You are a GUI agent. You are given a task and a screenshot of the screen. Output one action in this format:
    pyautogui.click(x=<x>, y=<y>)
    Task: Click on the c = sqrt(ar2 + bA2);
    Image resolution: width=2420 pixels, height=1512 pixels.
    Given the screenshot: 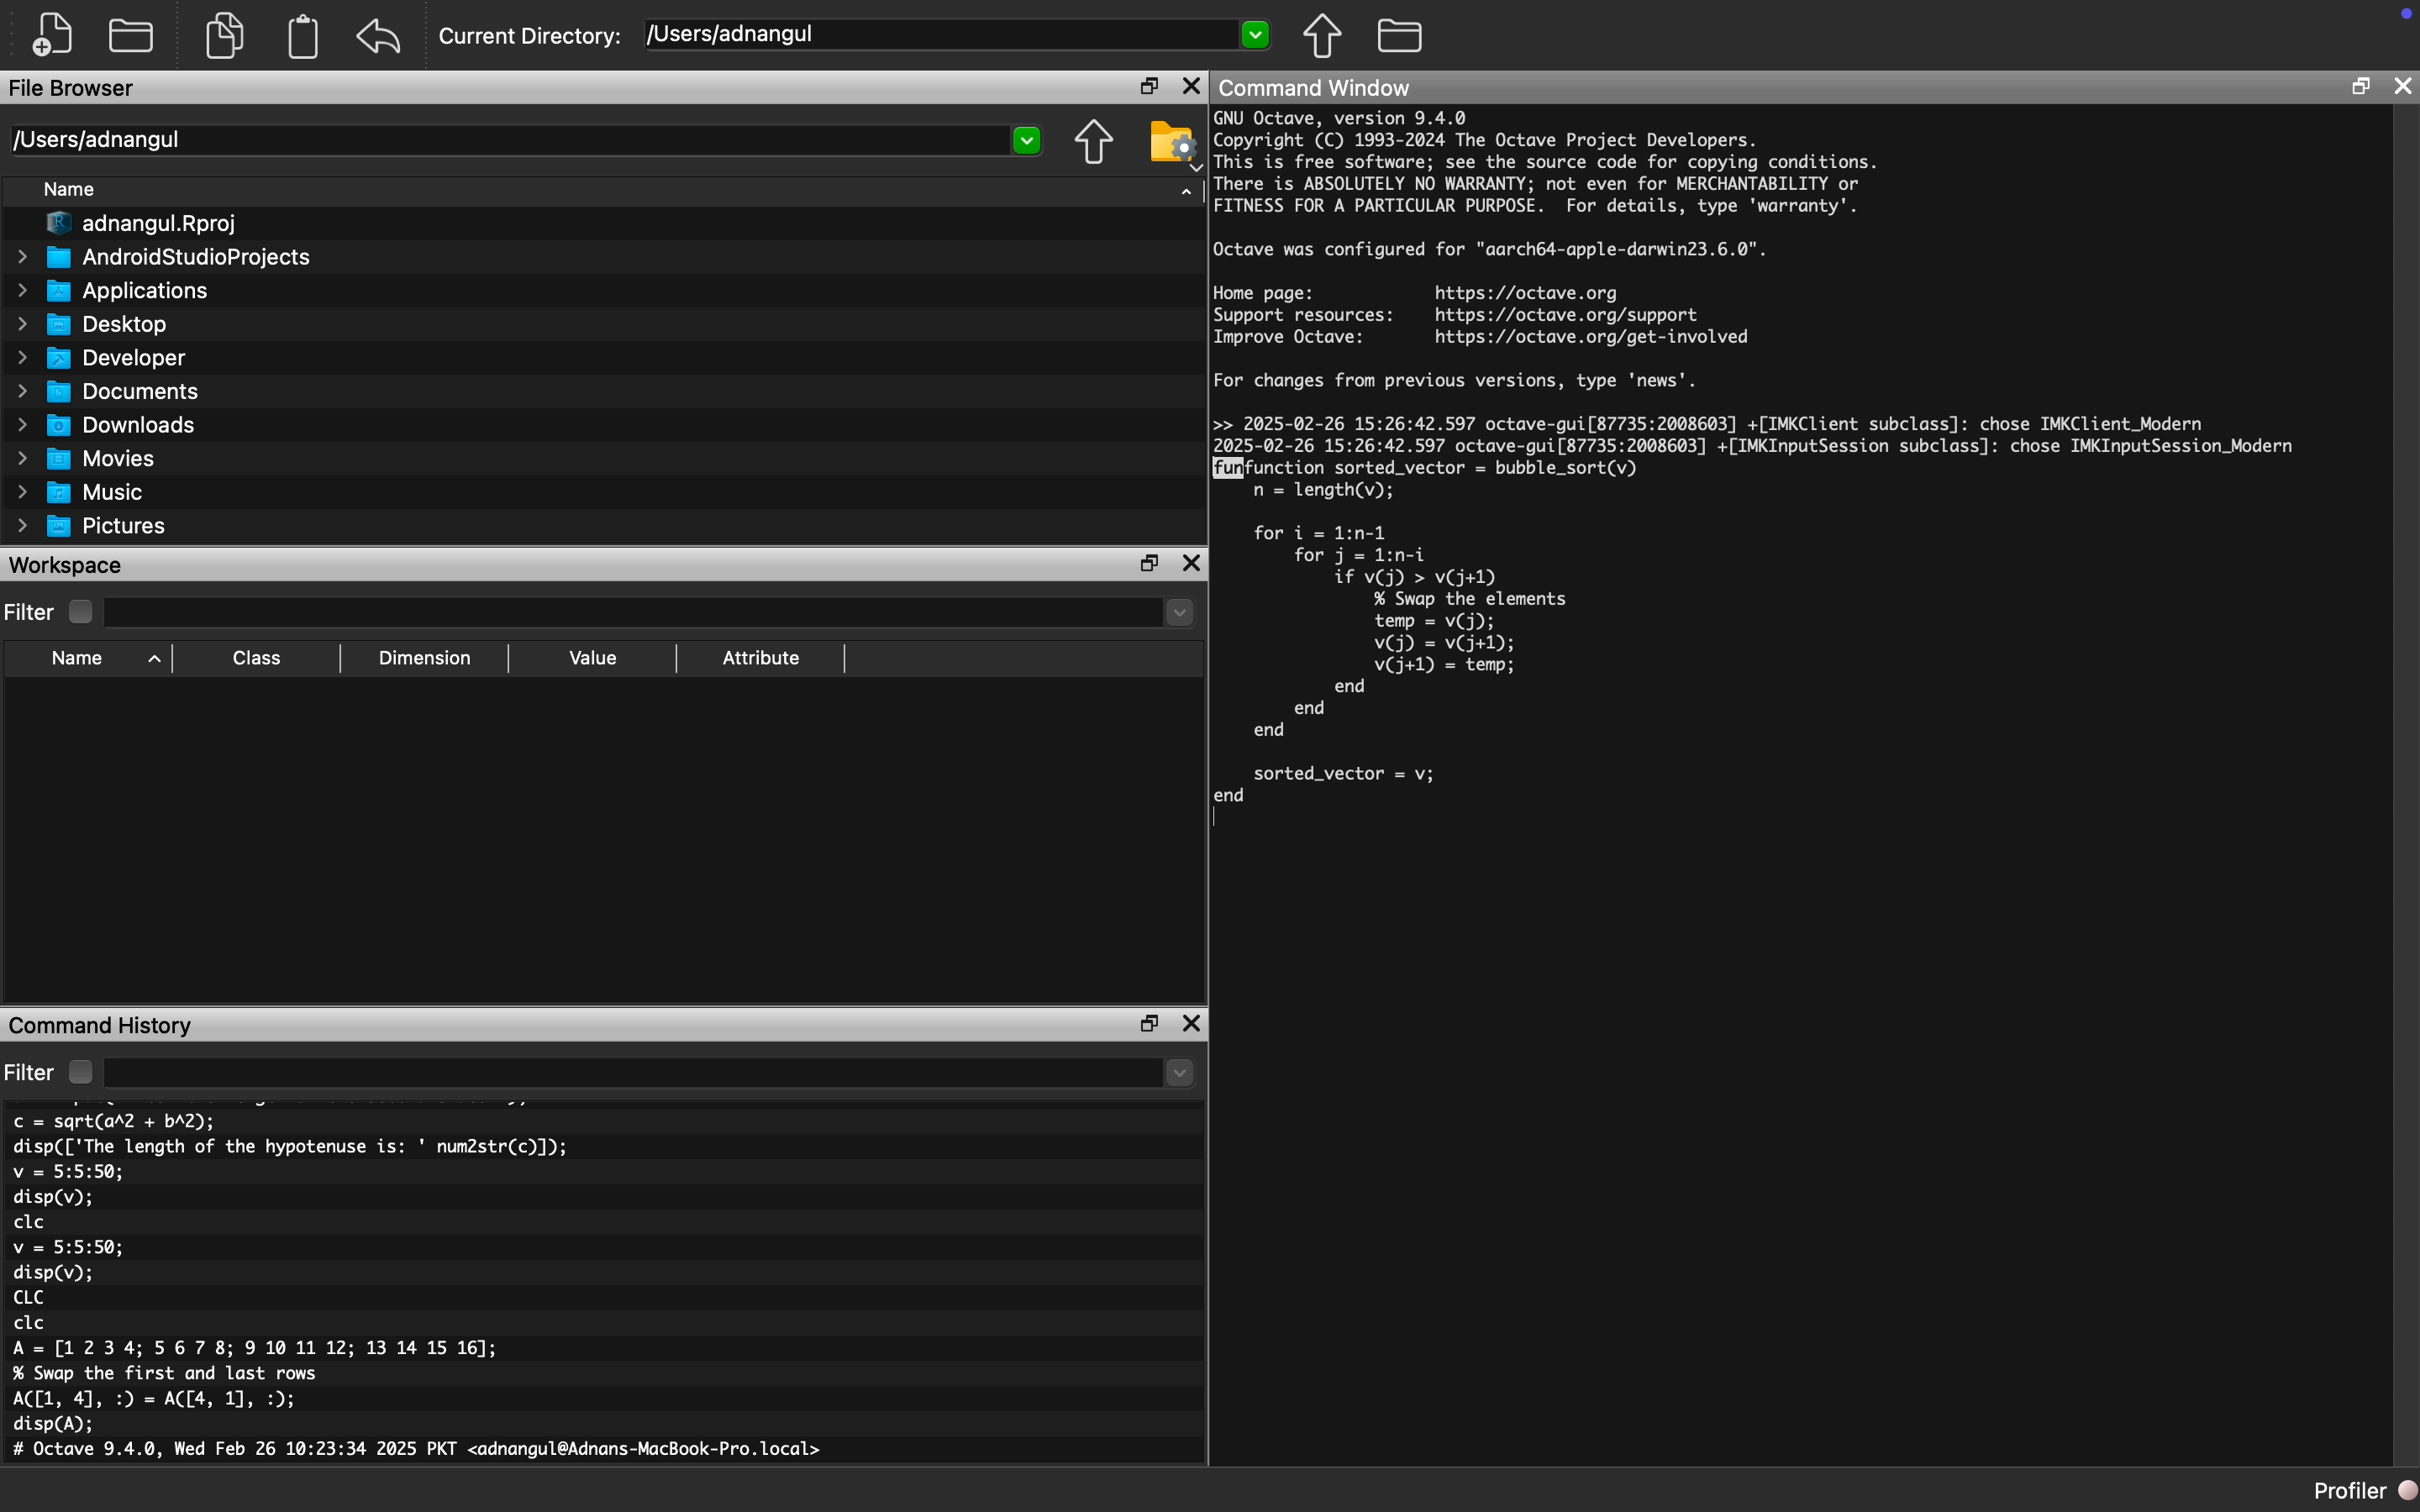 What is the action you would take?
    pyautogui.click(x=115, y=1121)
    